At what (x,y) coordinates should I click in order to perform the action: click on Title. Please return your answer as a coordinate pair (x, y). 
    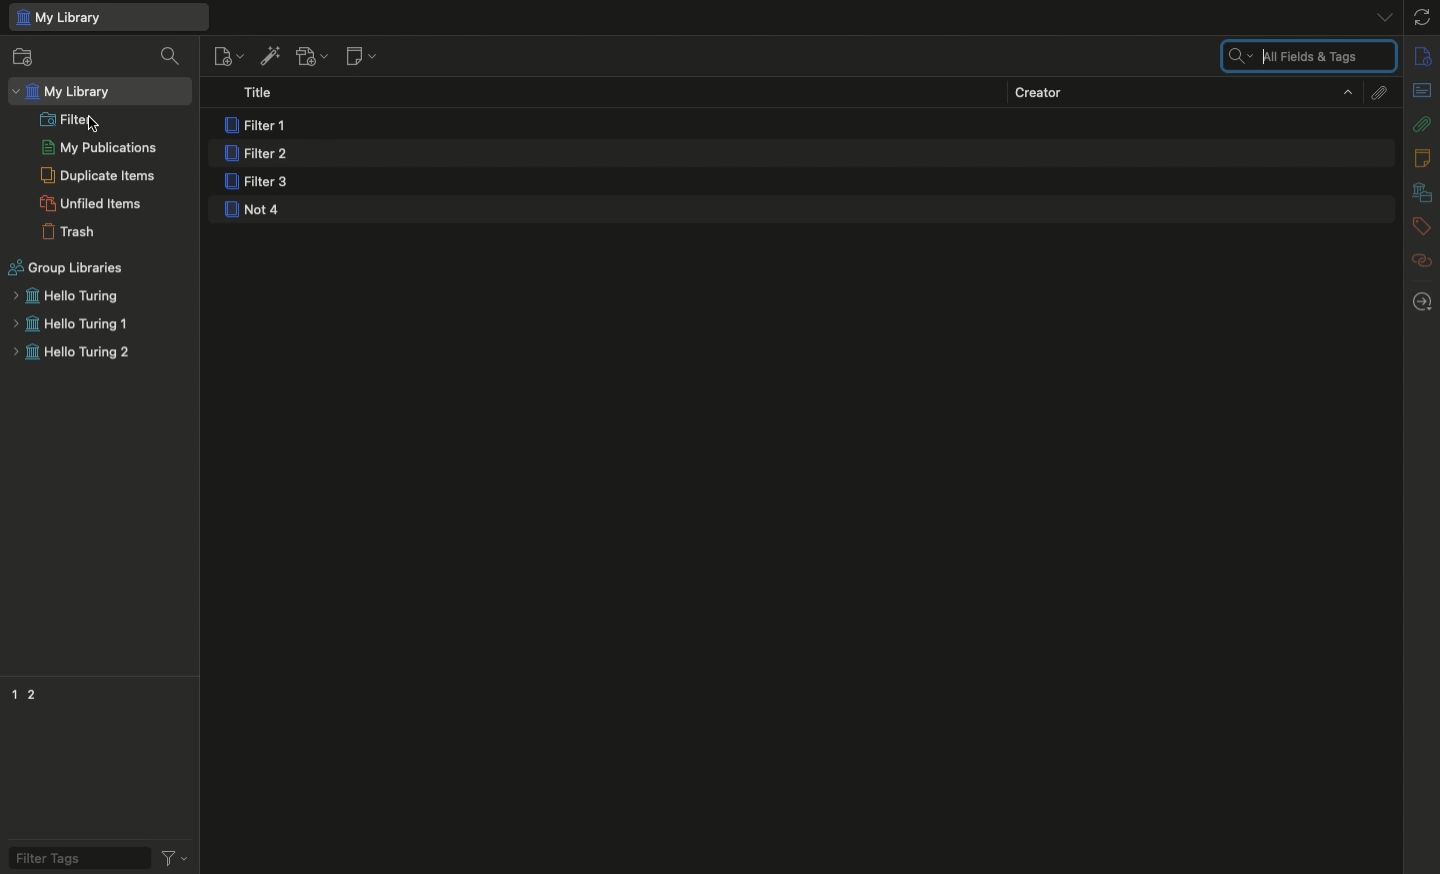
    Looking at the image, I should click on (264, 94).